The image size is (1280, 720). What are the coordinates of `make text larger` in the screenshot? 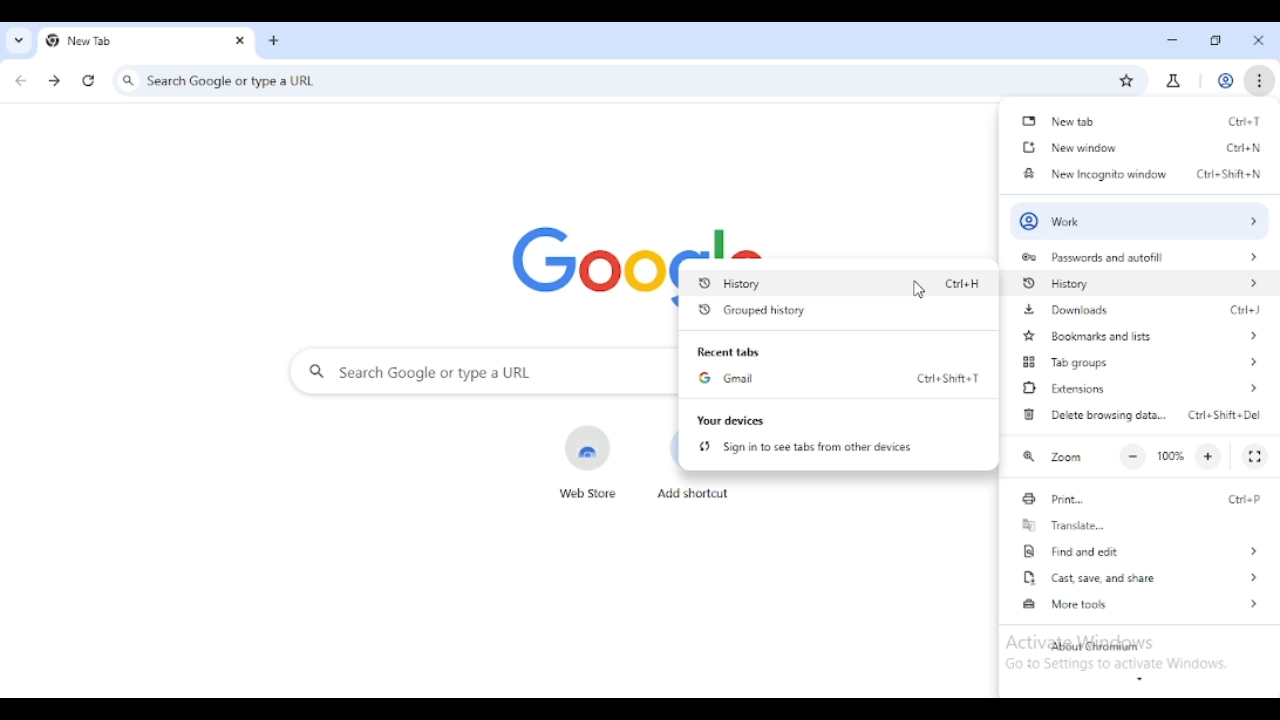 It's located at (1208, 457).